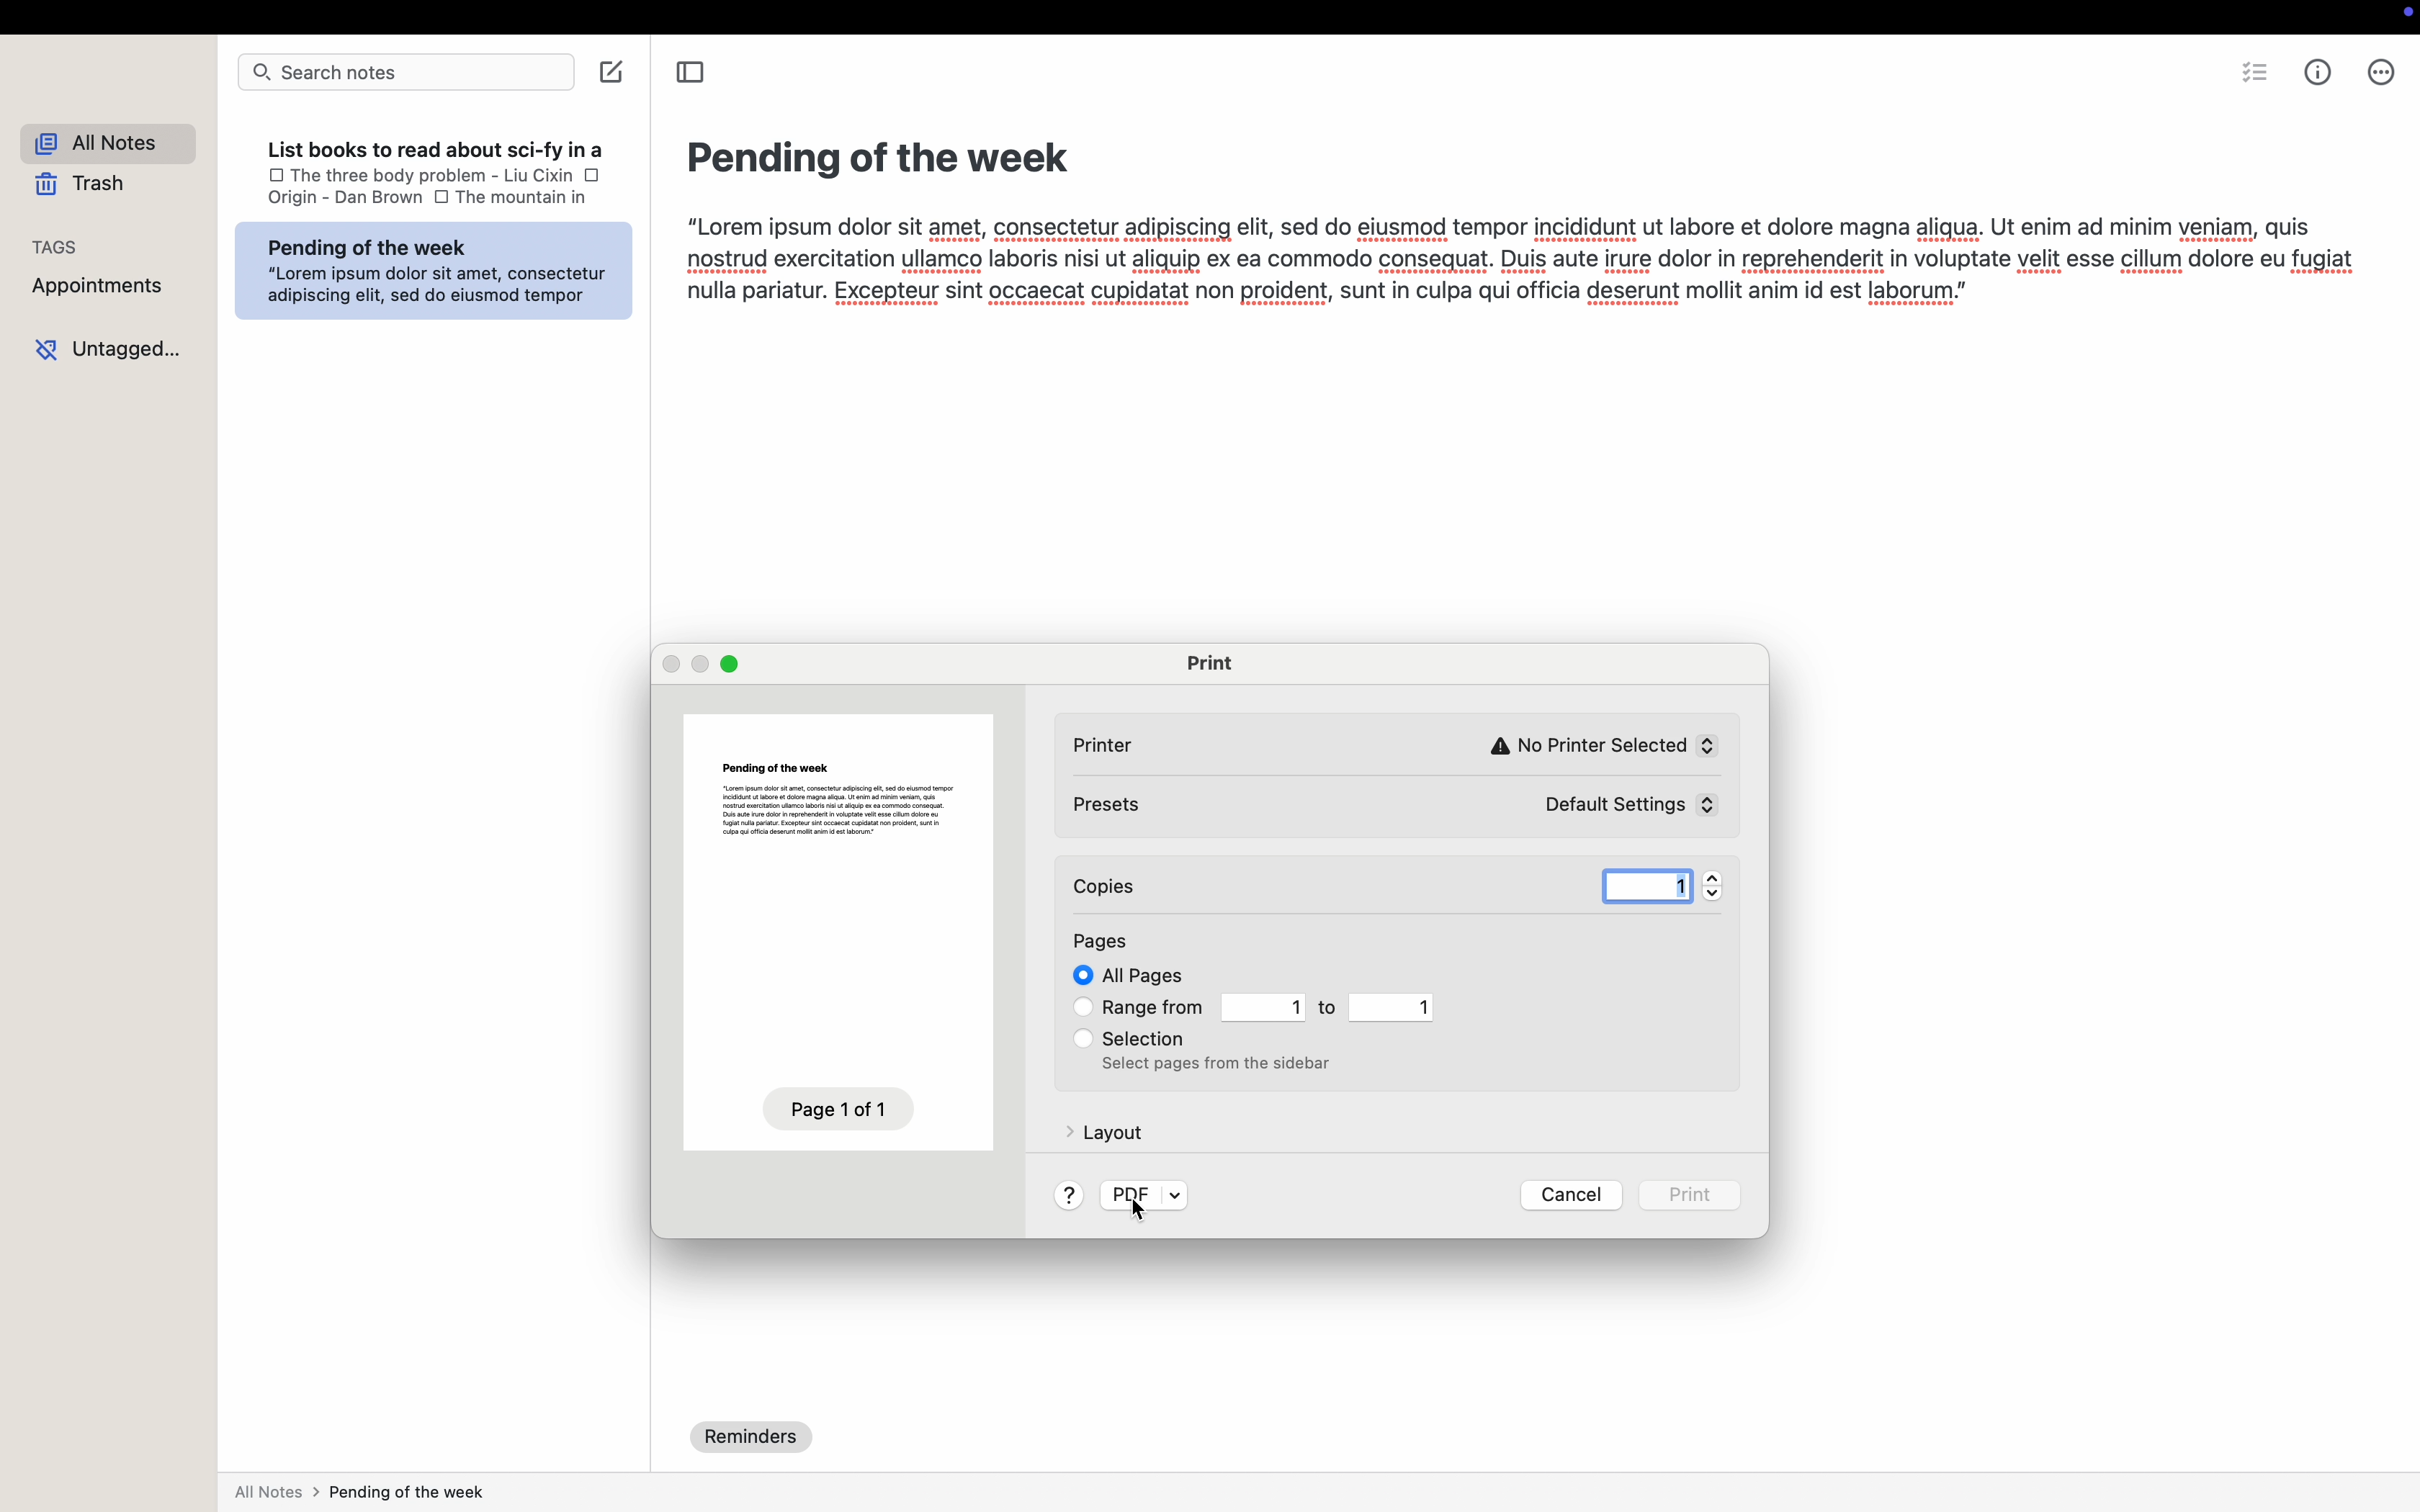  What do you see at coordinates (2405, 15) in the screenshot?
I see `recoding` at bounding box center [2405, 15].